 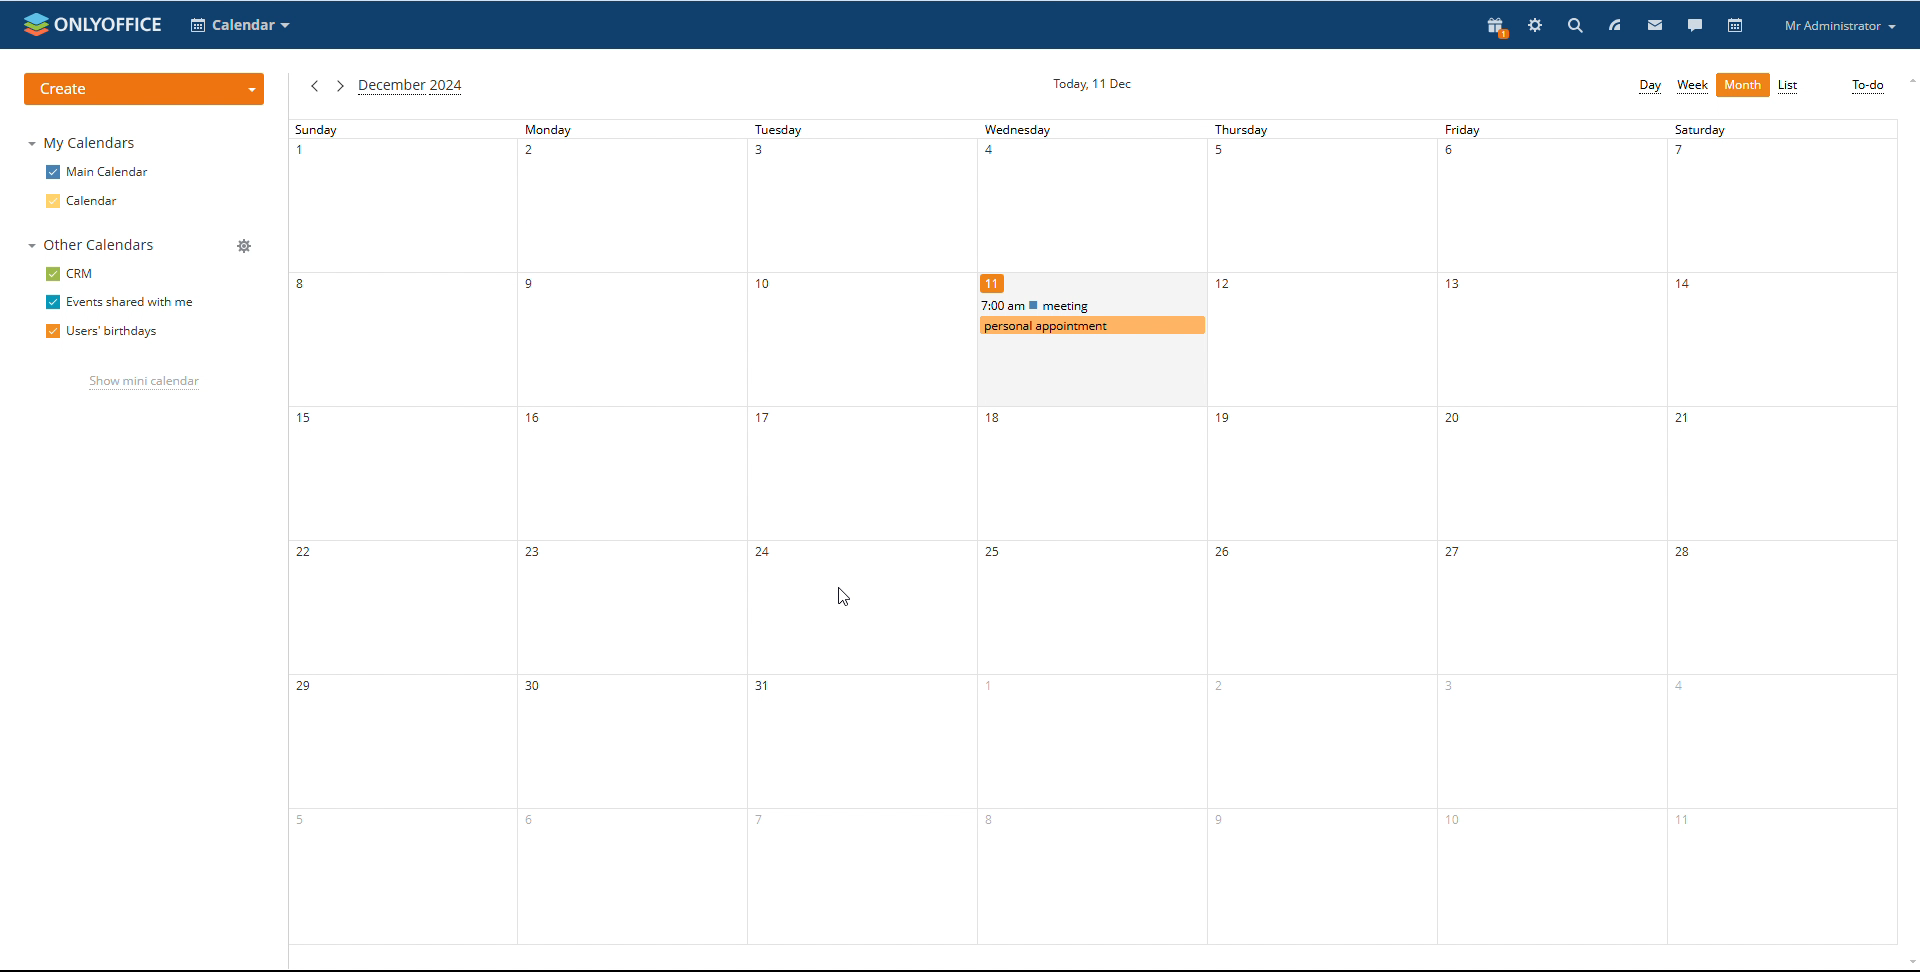 What do you see at coordinates (415, 88) in the screenshot?
I see `current month` at bounding box center [415, 88].